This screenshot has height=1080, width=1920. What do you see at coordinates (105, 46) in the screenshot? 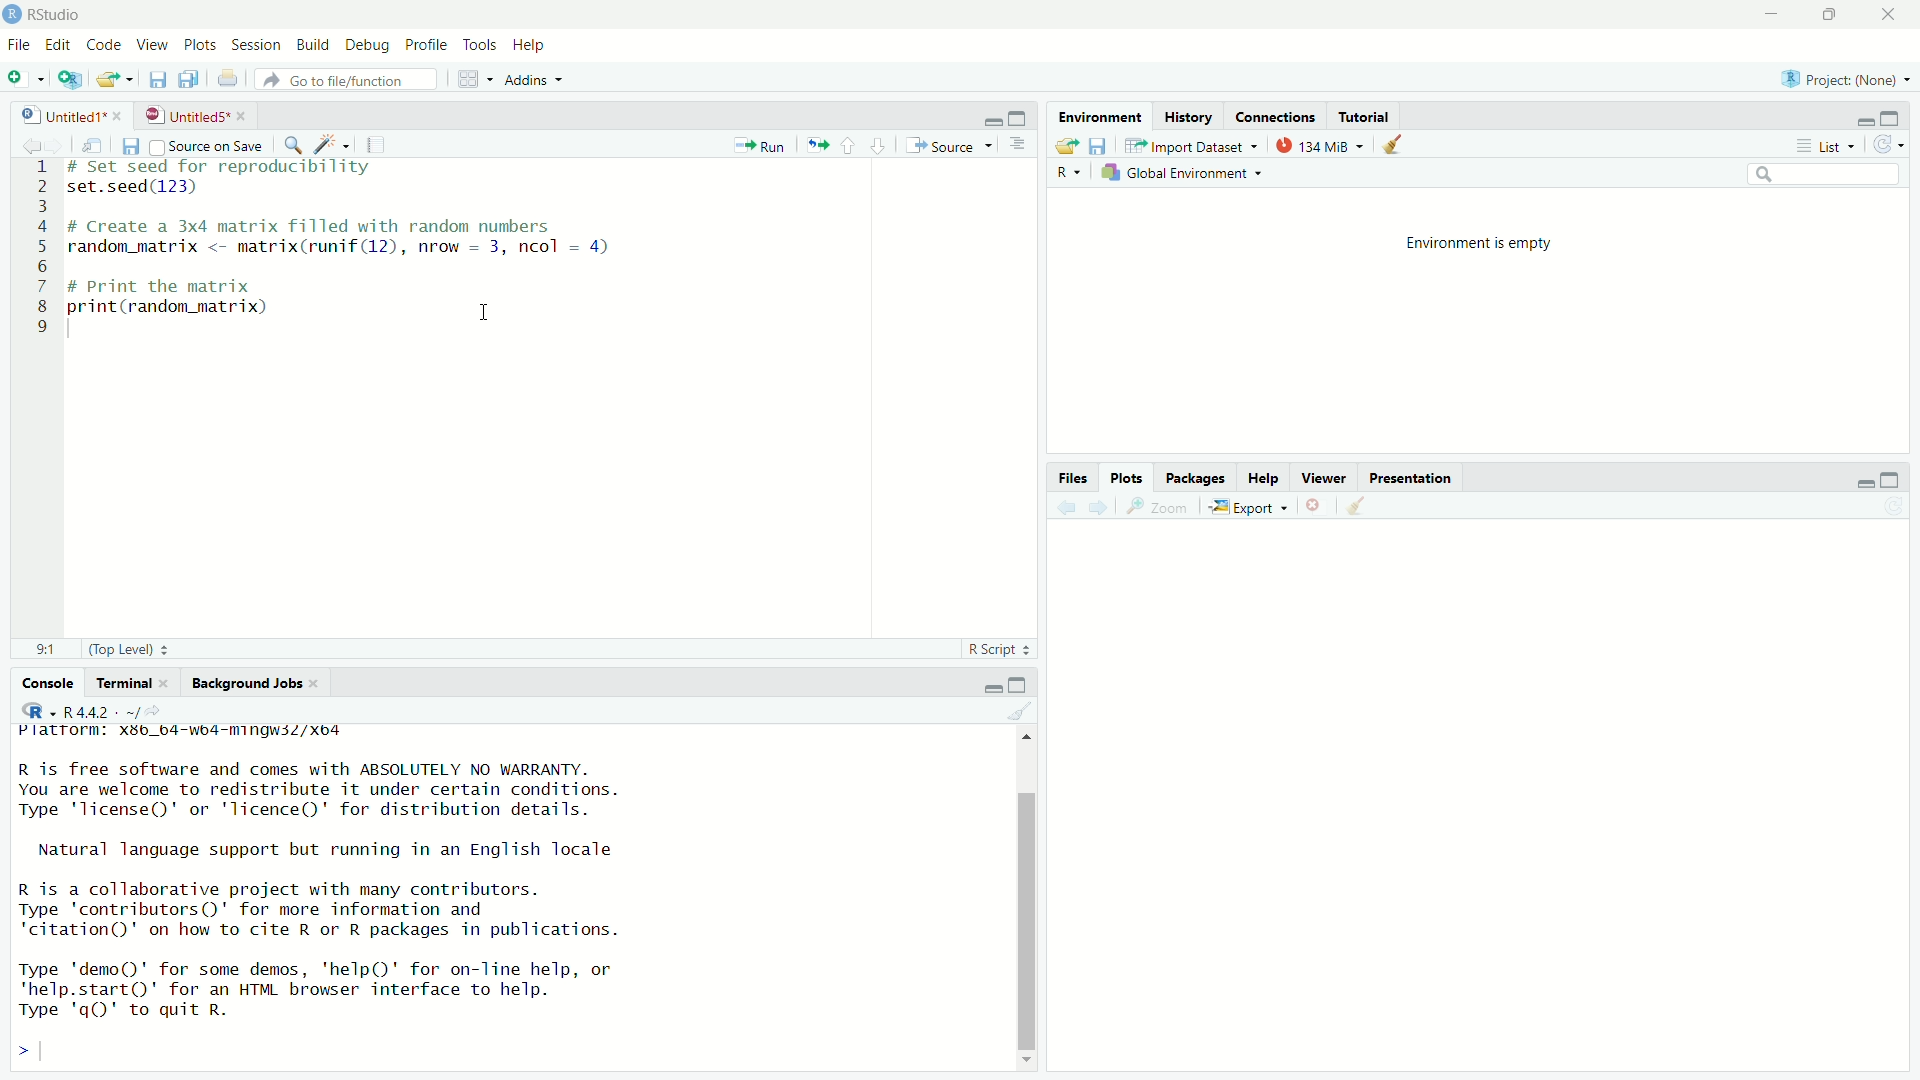
I see `Code` at bounding box center [105, 46].